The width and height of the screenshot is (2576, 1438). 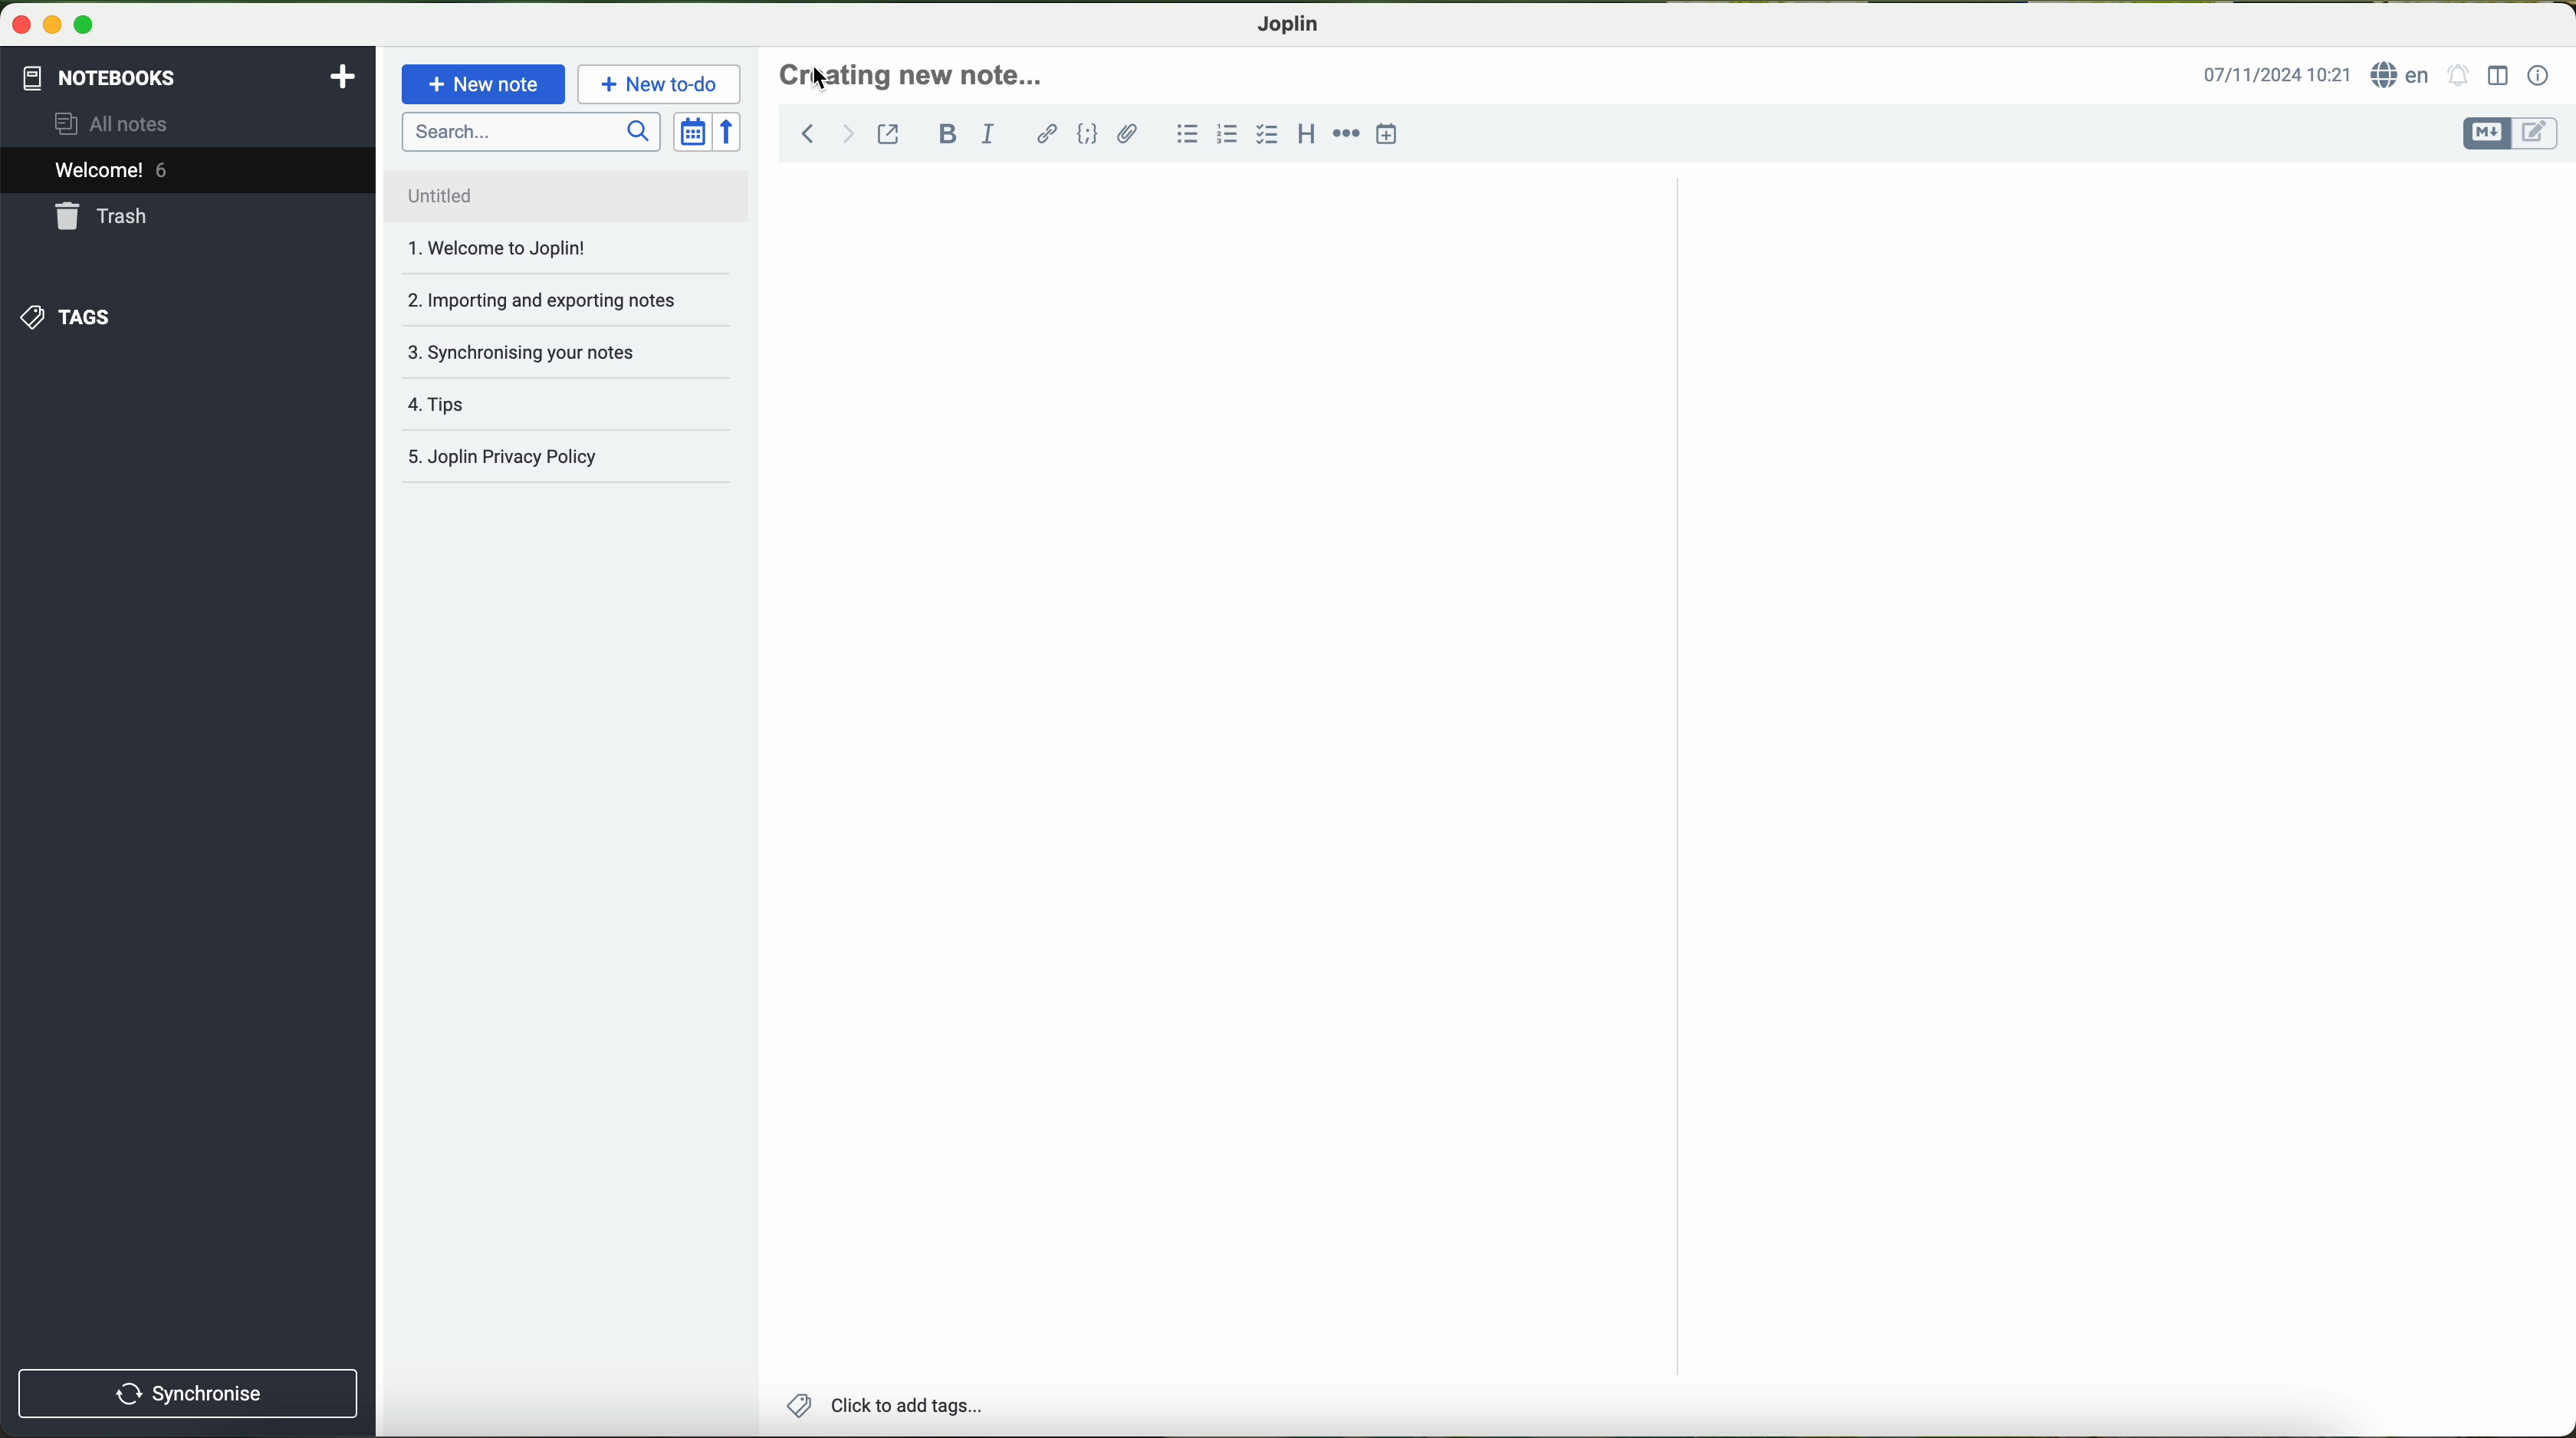 What do you see at coordinates (848, 133) in the screenshot?
I see `forward` at bounding box center [848, 133].